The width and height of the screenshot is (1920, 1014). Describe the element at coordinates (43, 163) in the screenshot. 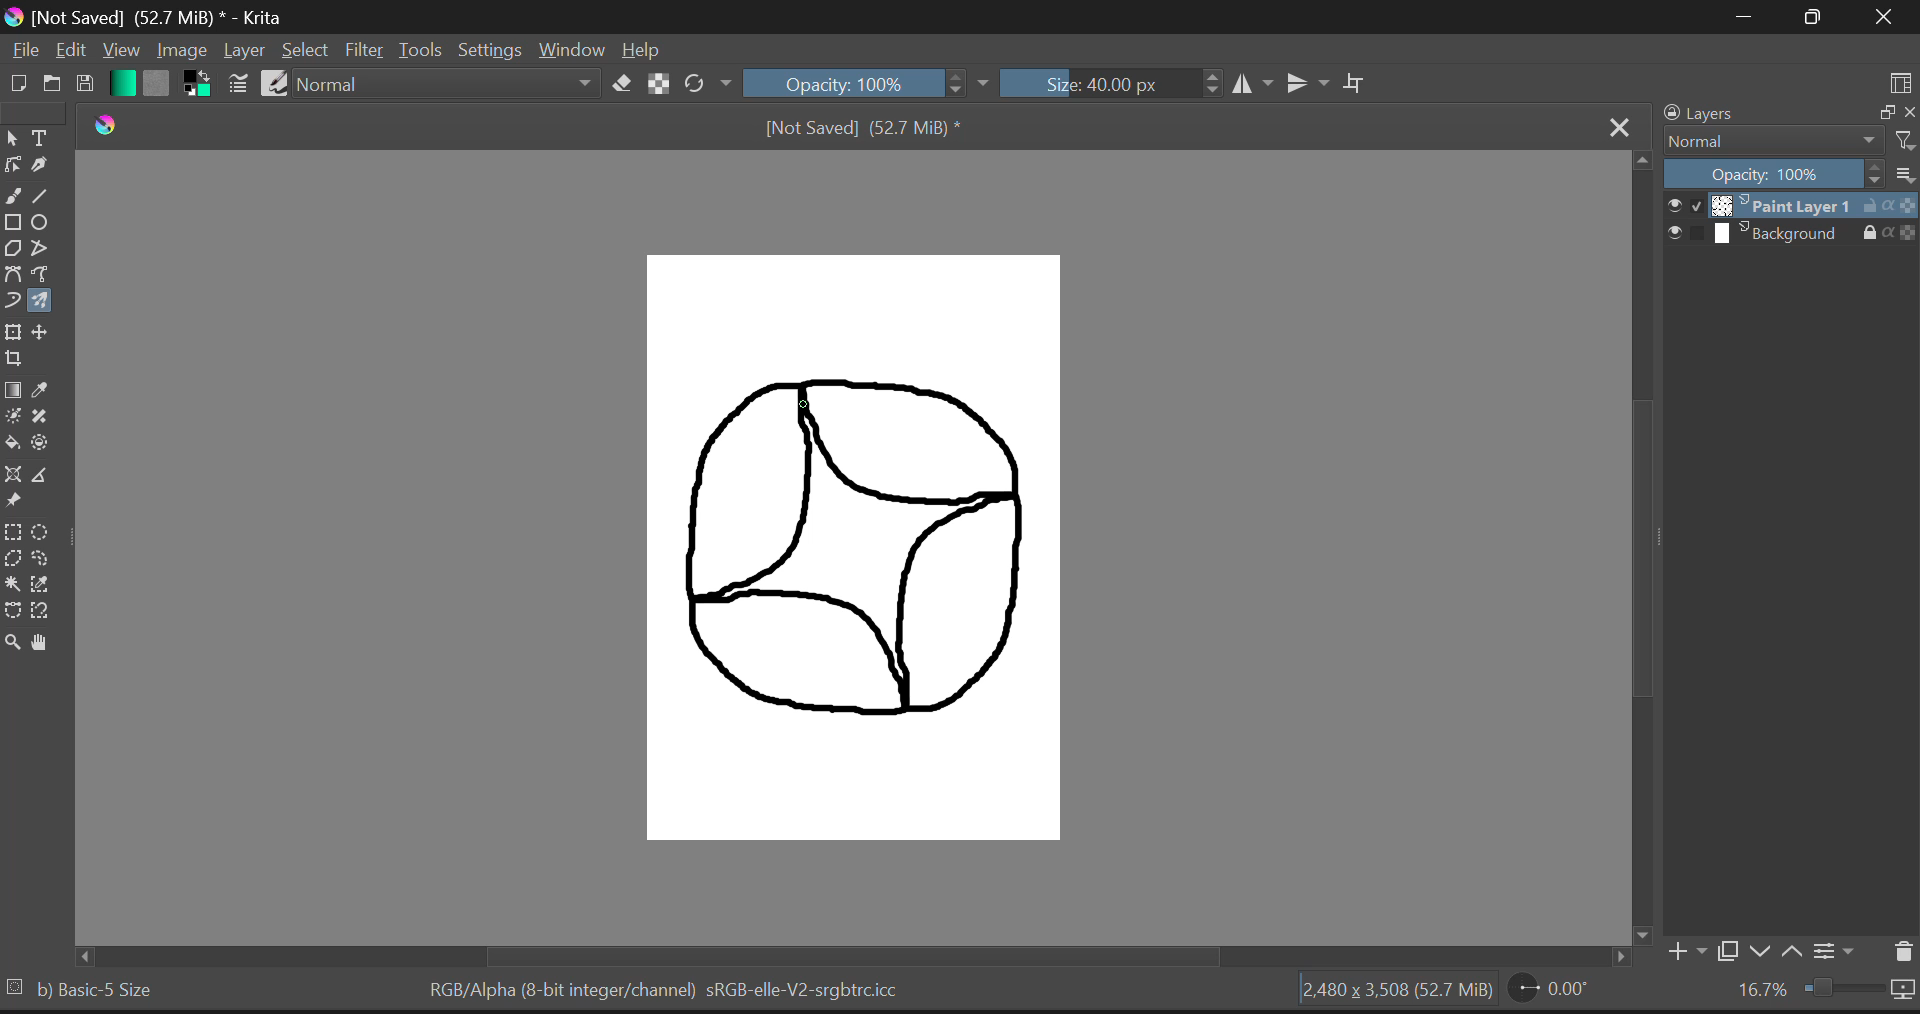

I see `Calligraphic Tool` at that location.